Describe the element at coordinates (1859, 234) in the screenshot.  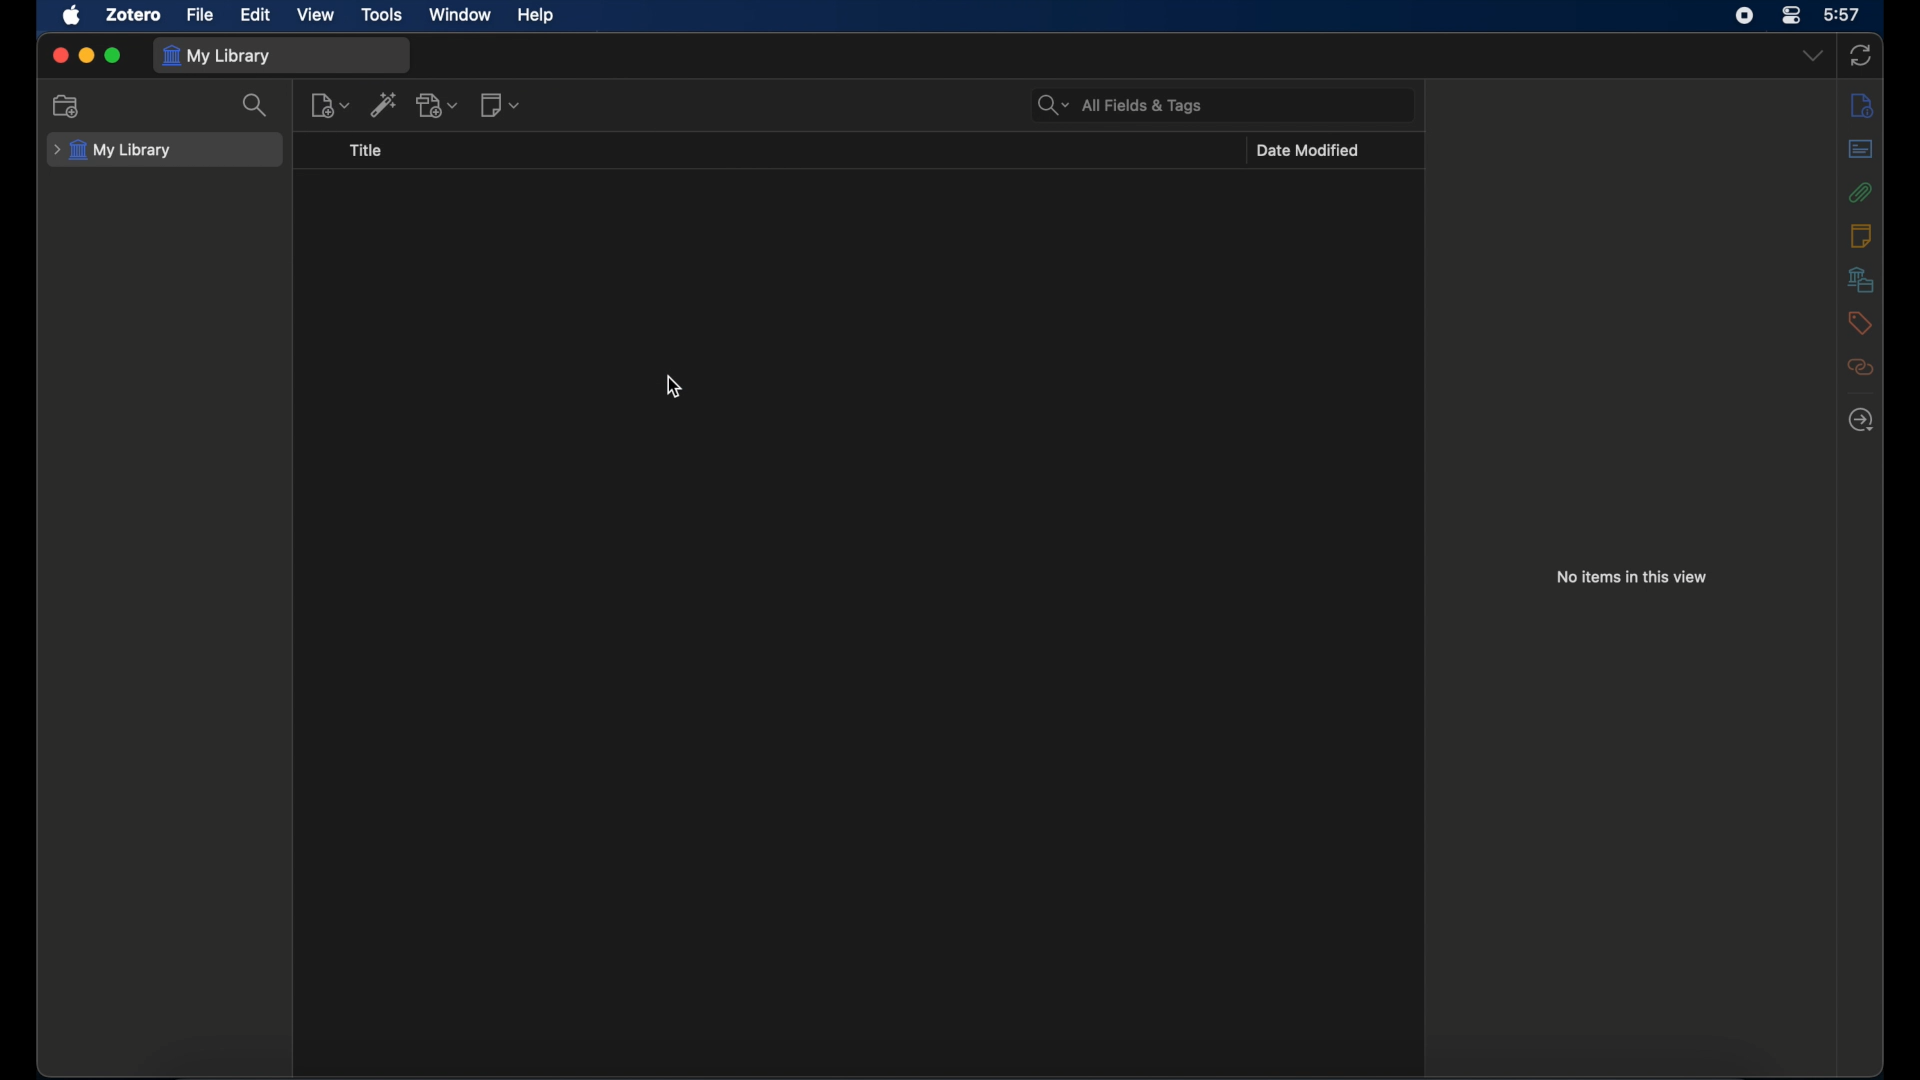
I see `notes` at that location.